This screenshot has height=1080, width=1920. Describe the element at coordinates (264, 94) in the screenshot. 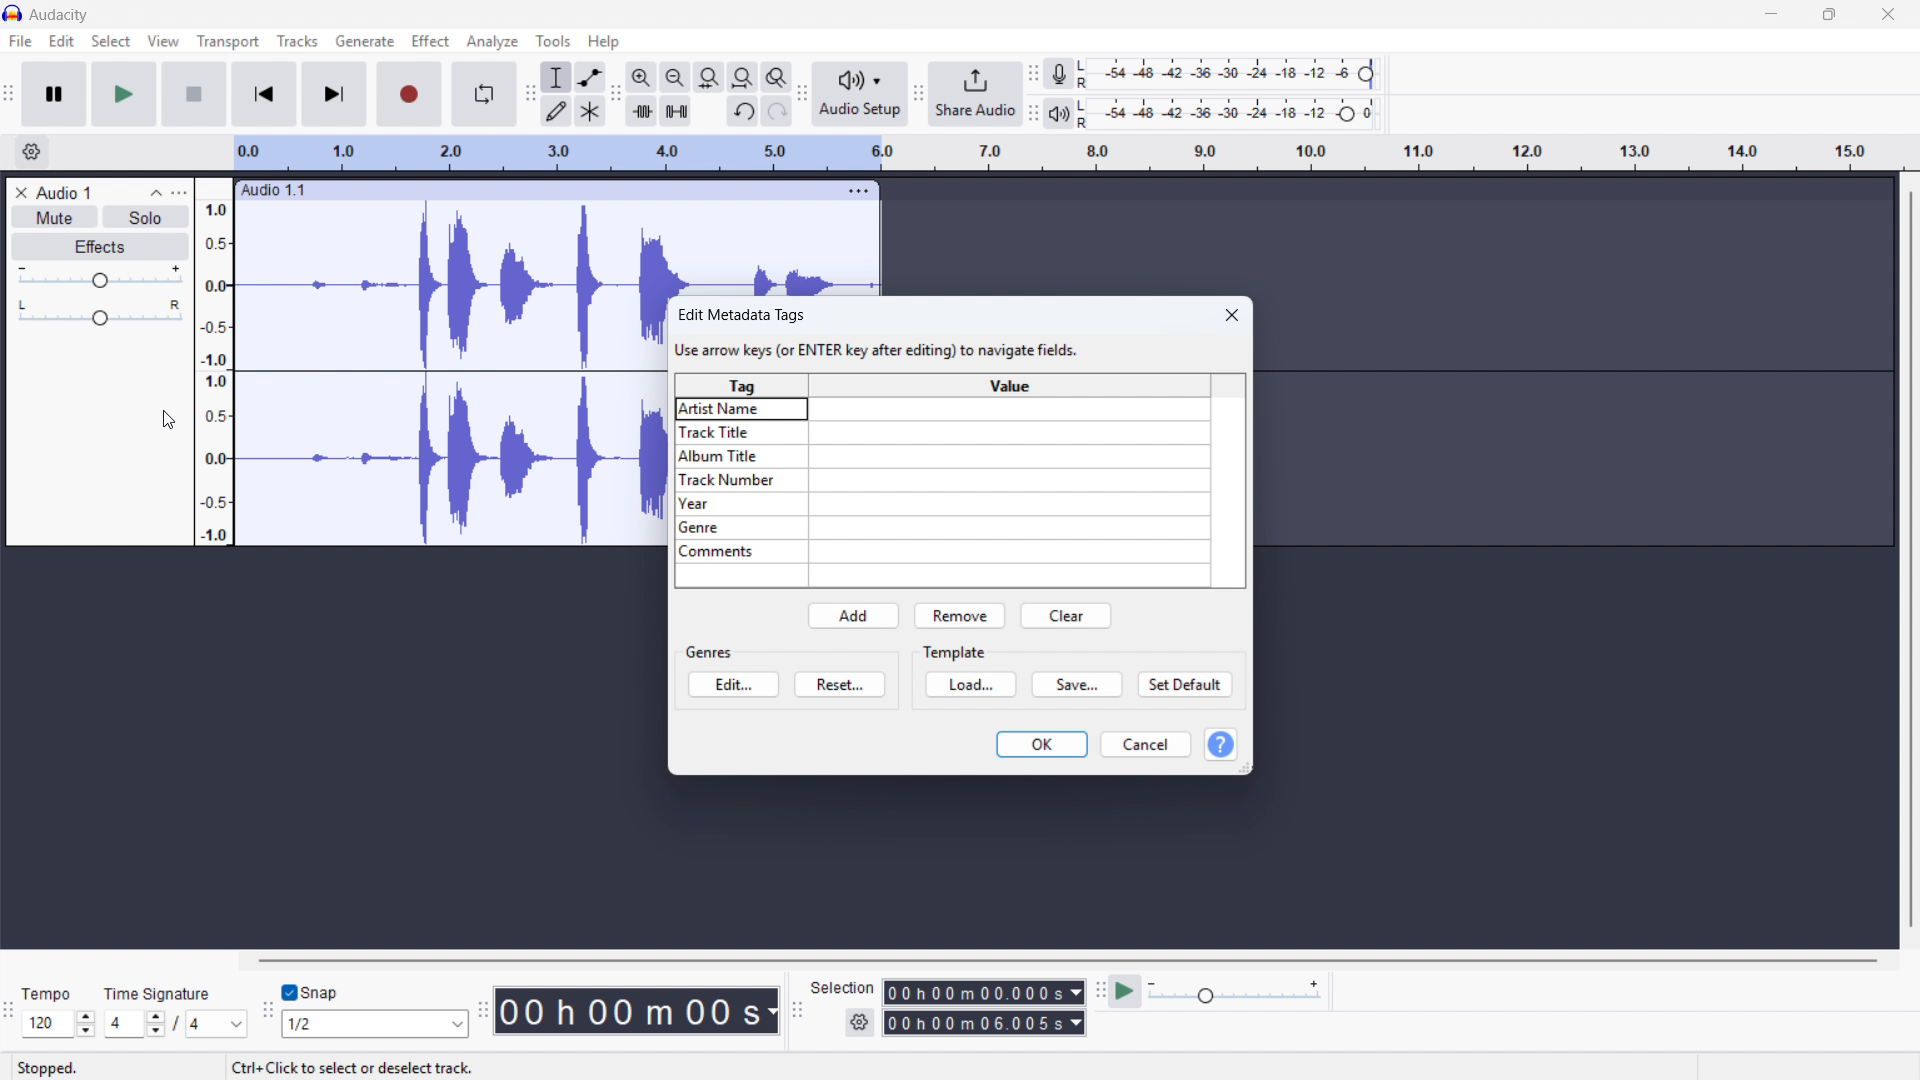

I see `skip to start` at that location.